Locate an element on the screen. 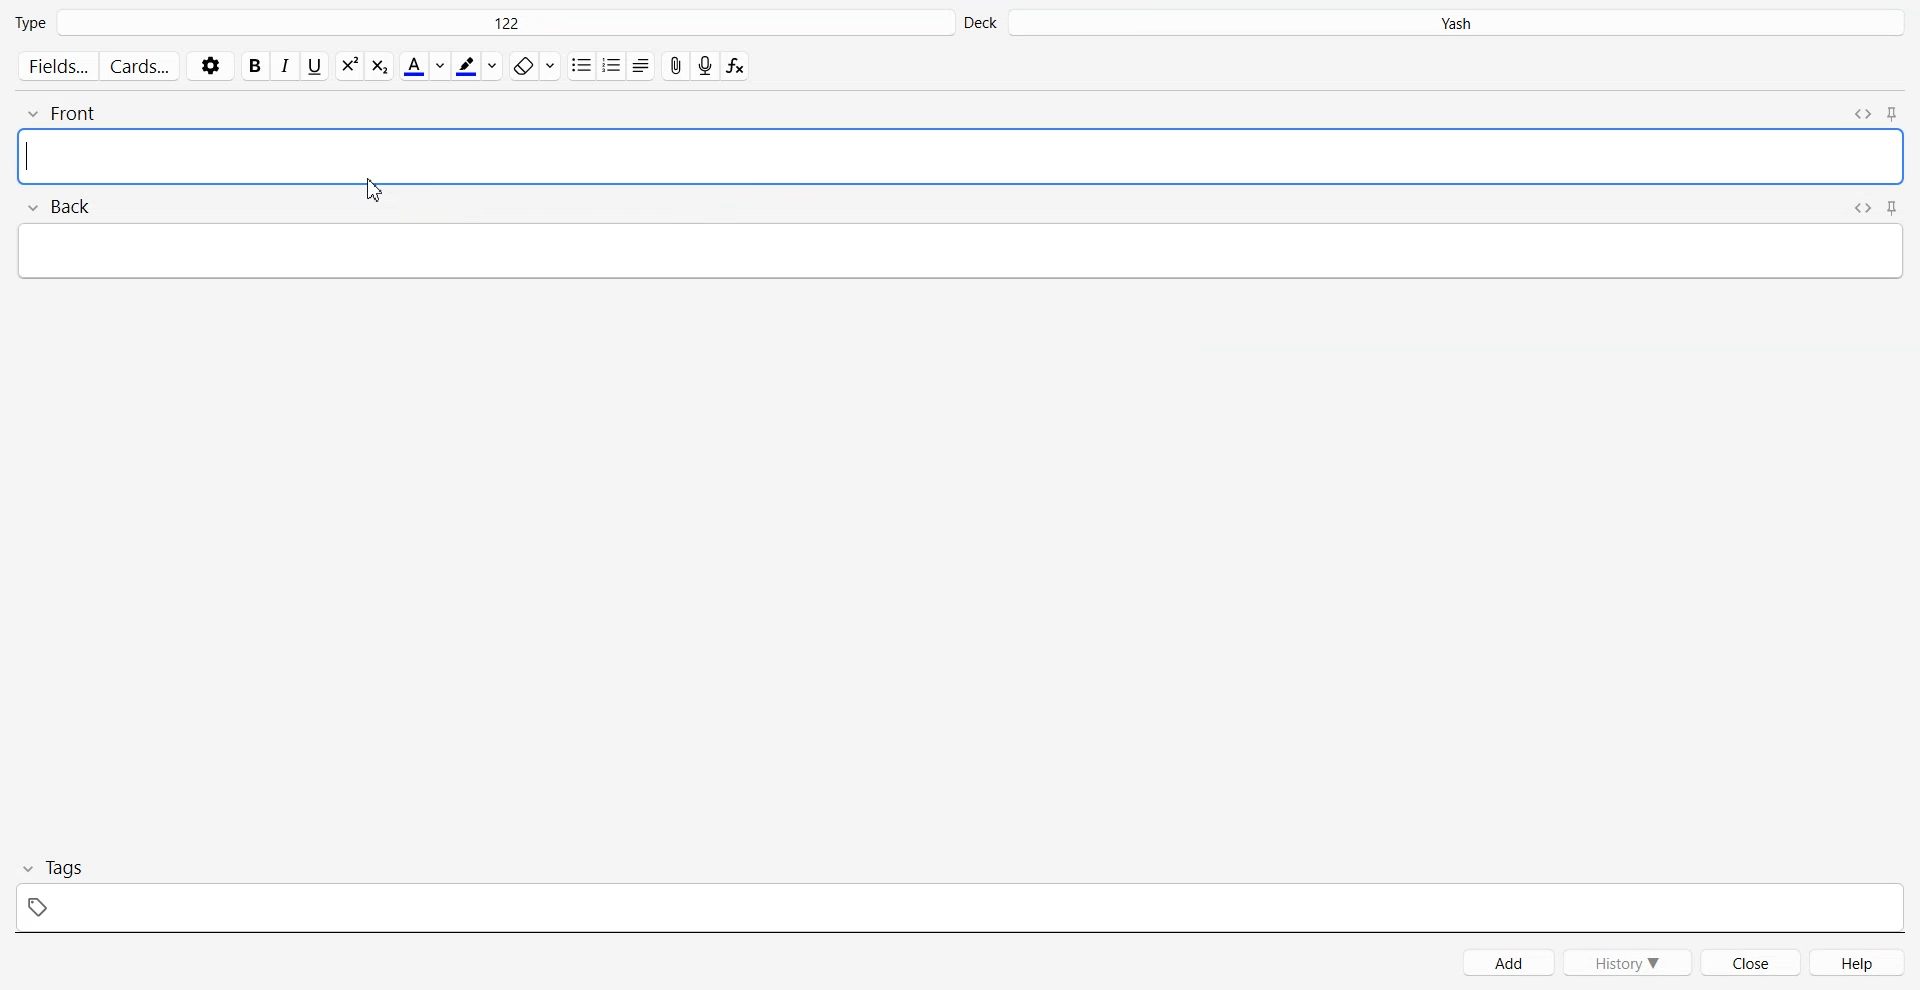  Italic is located at coordinates (287, 66).